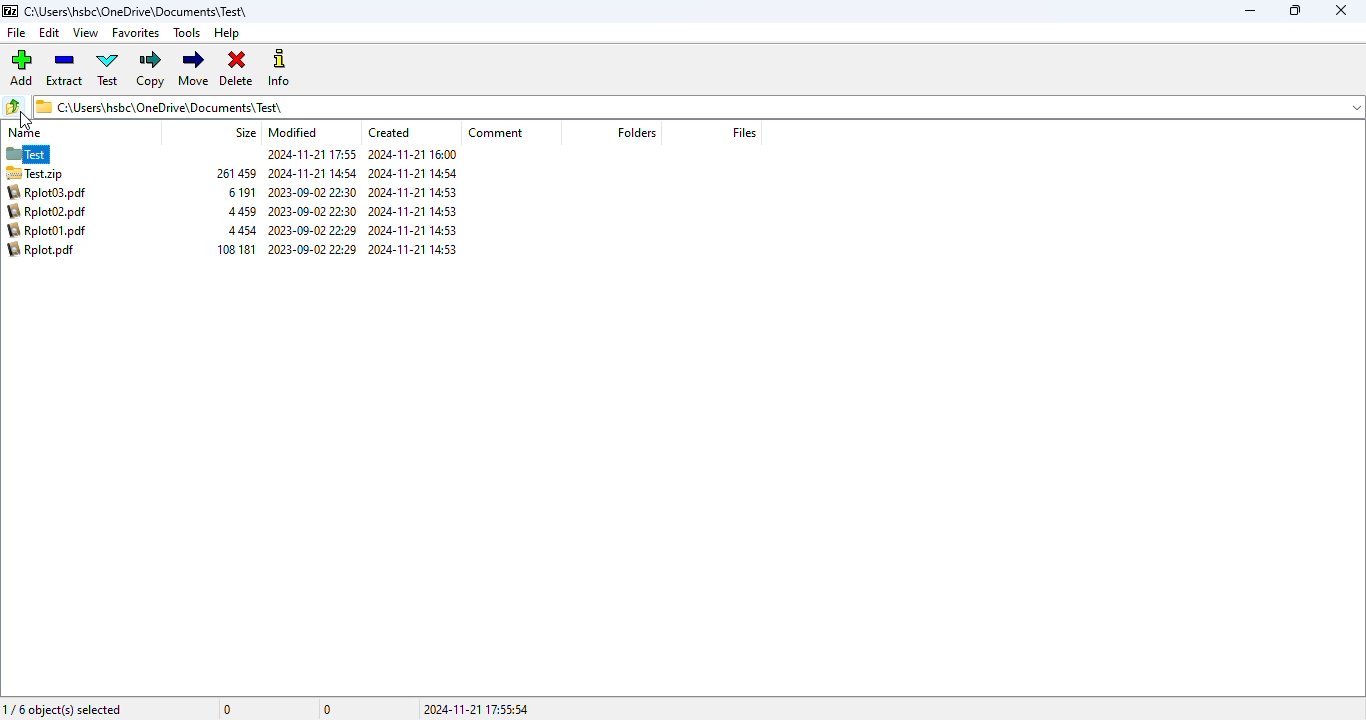 The image size is (1366, 720). Describe the element at coordinates (282, 69) in the screenshot. I see `info` at that location.